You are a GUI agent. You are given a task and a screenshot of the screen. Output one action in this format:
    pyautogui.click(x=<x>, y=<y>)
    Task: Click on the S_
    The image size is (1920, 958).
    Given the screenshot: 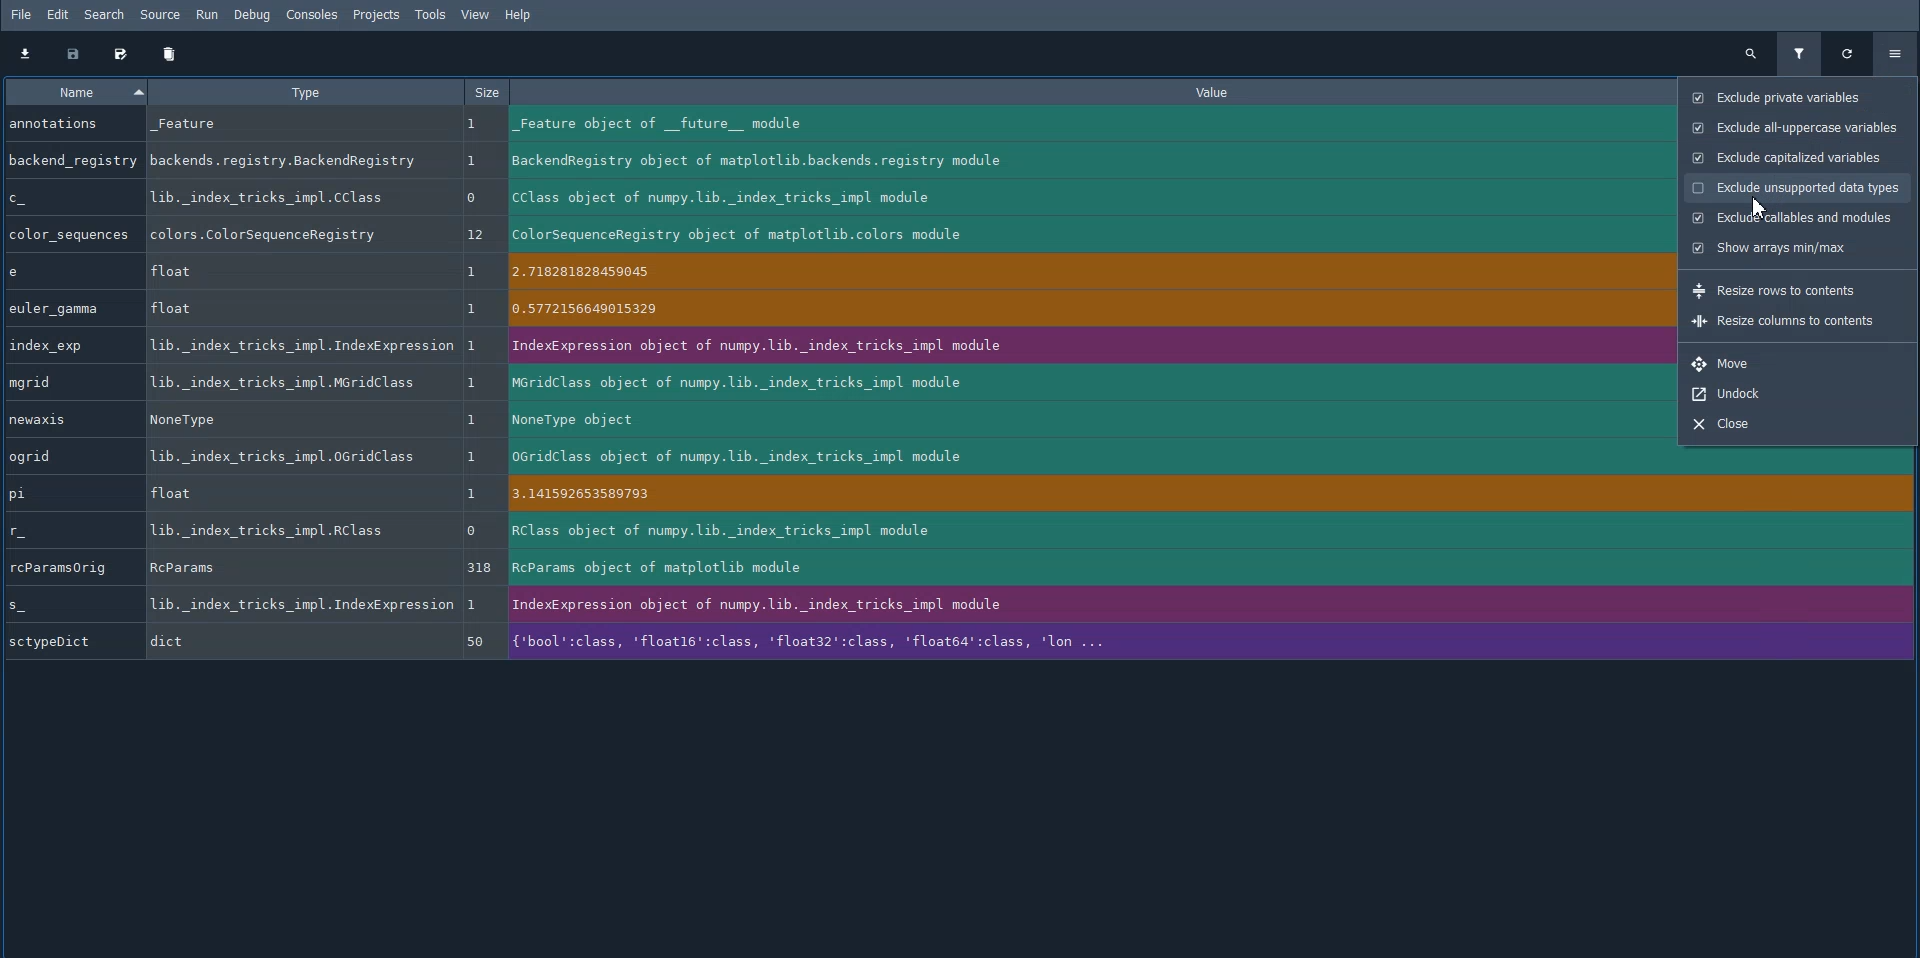 What is the action you would take?
    pyautogui.click(x=66, y=603)
    